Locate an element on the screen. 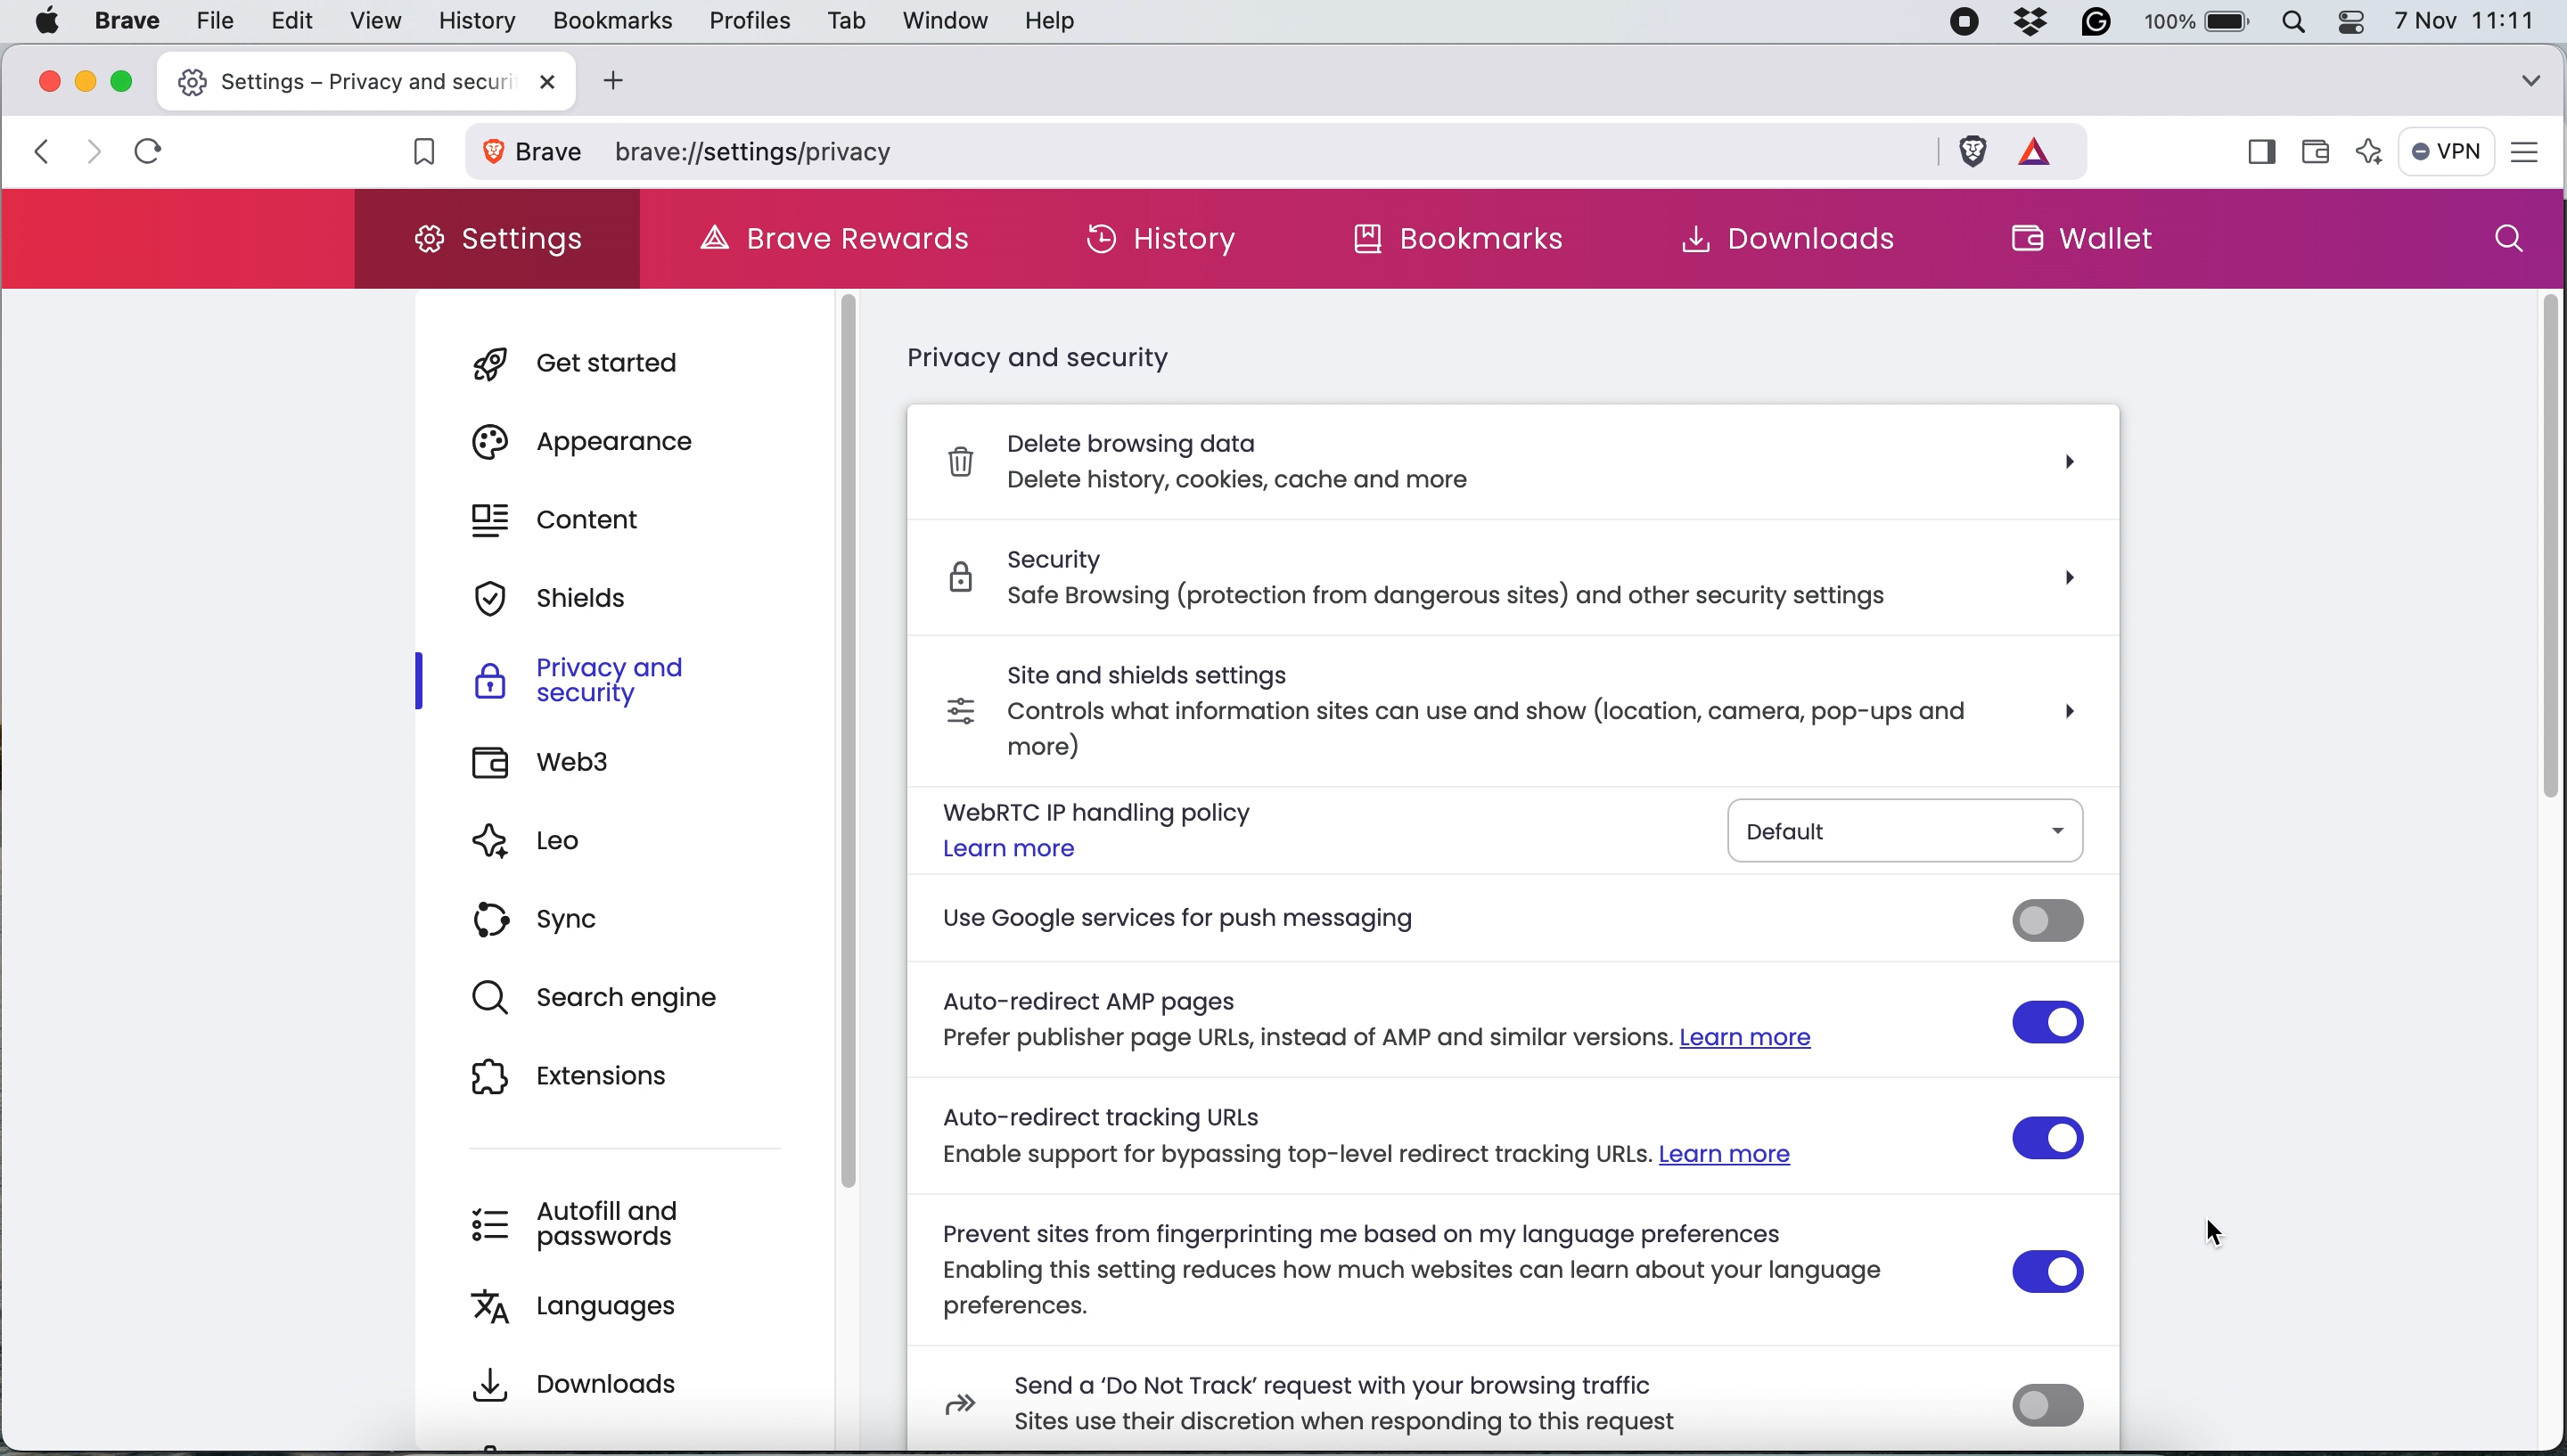 The image size is (2567, 1456). profiles is located at coordinates (746, 21).